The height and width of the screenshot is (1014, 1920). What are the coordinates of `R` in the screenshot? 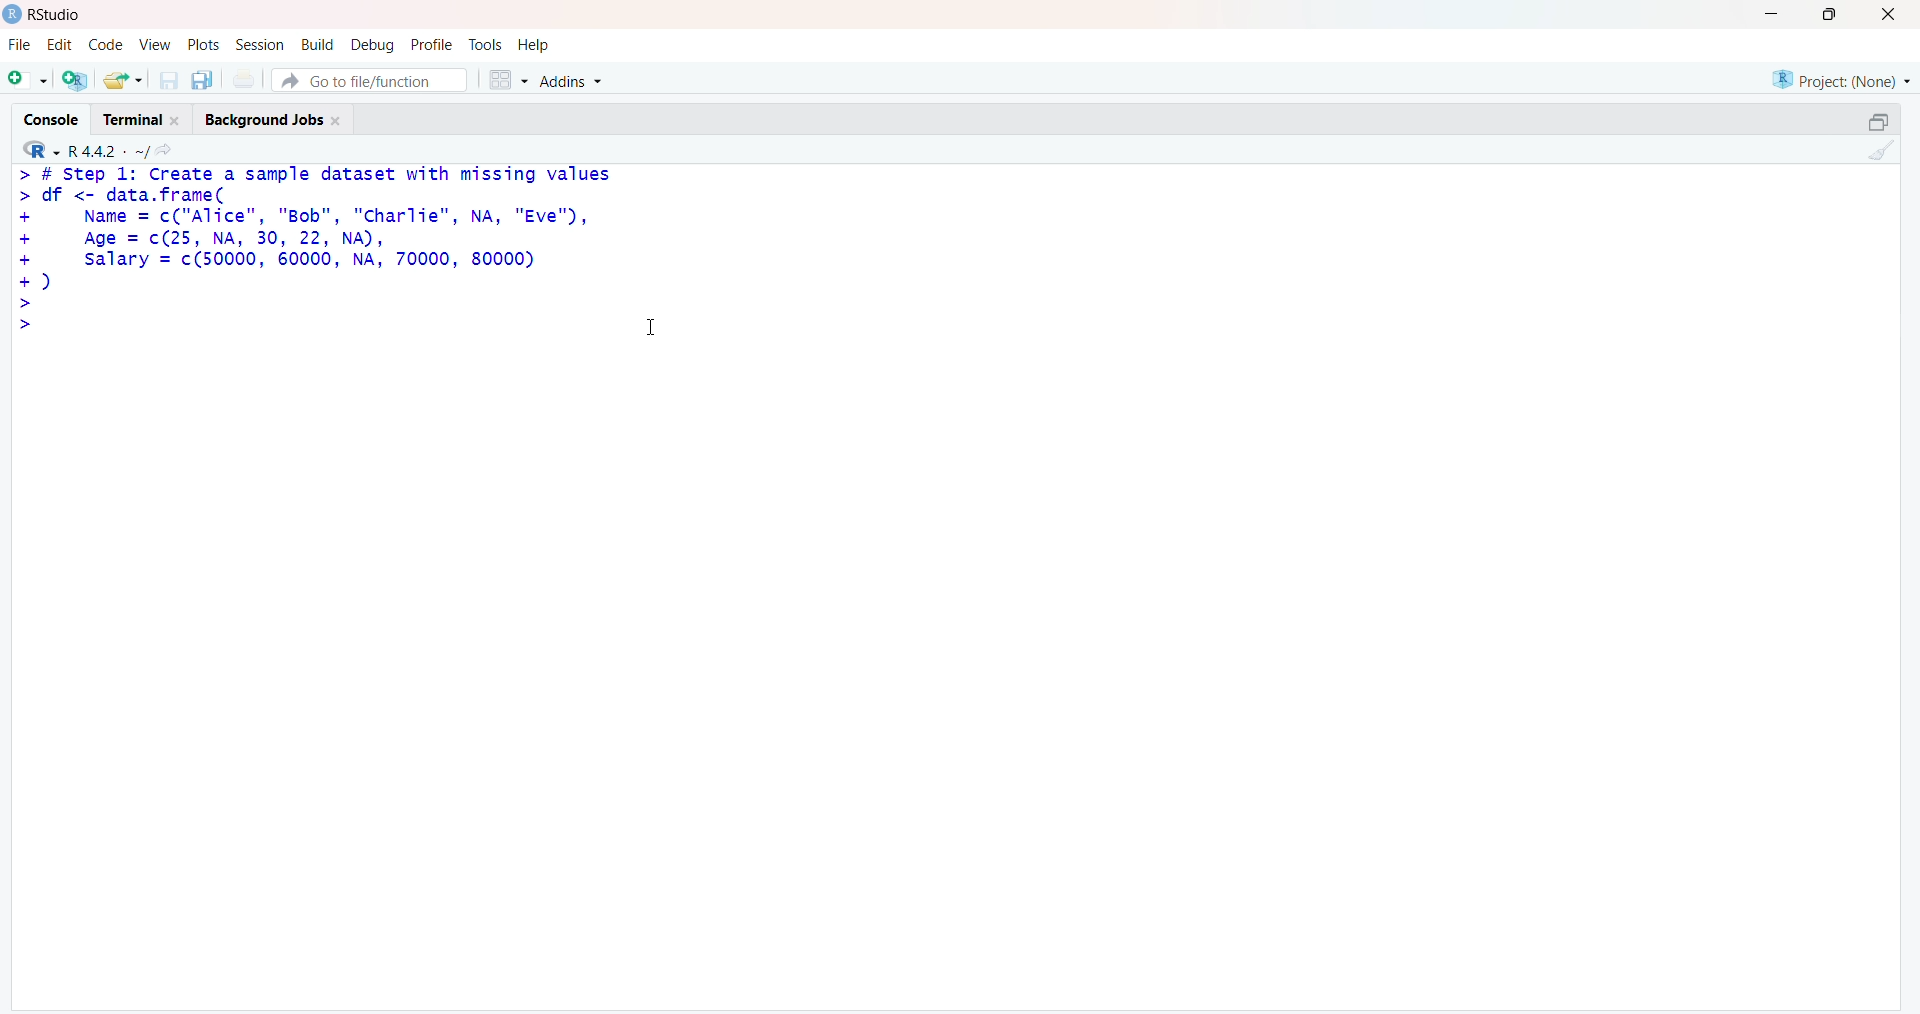 It's located at (39, 150).